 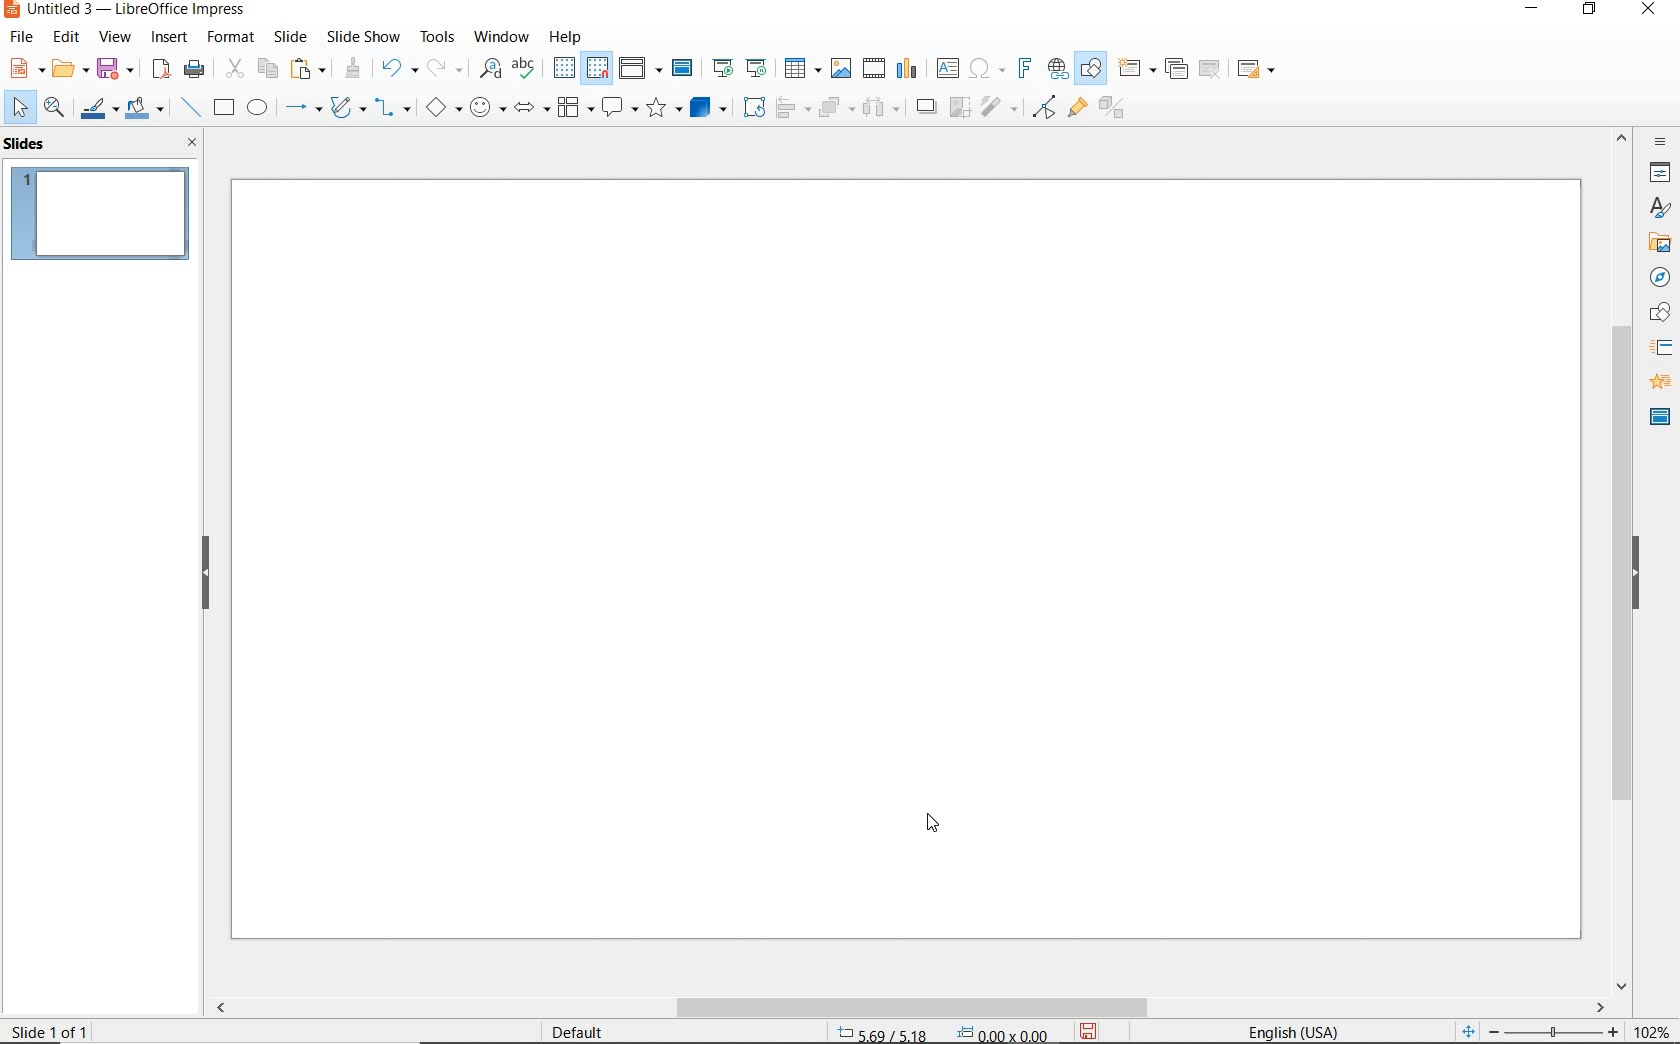 What do you see at coordinates (192, 142) in the screenshot?
I see `CLOSE` at bounding box center [192, 142].